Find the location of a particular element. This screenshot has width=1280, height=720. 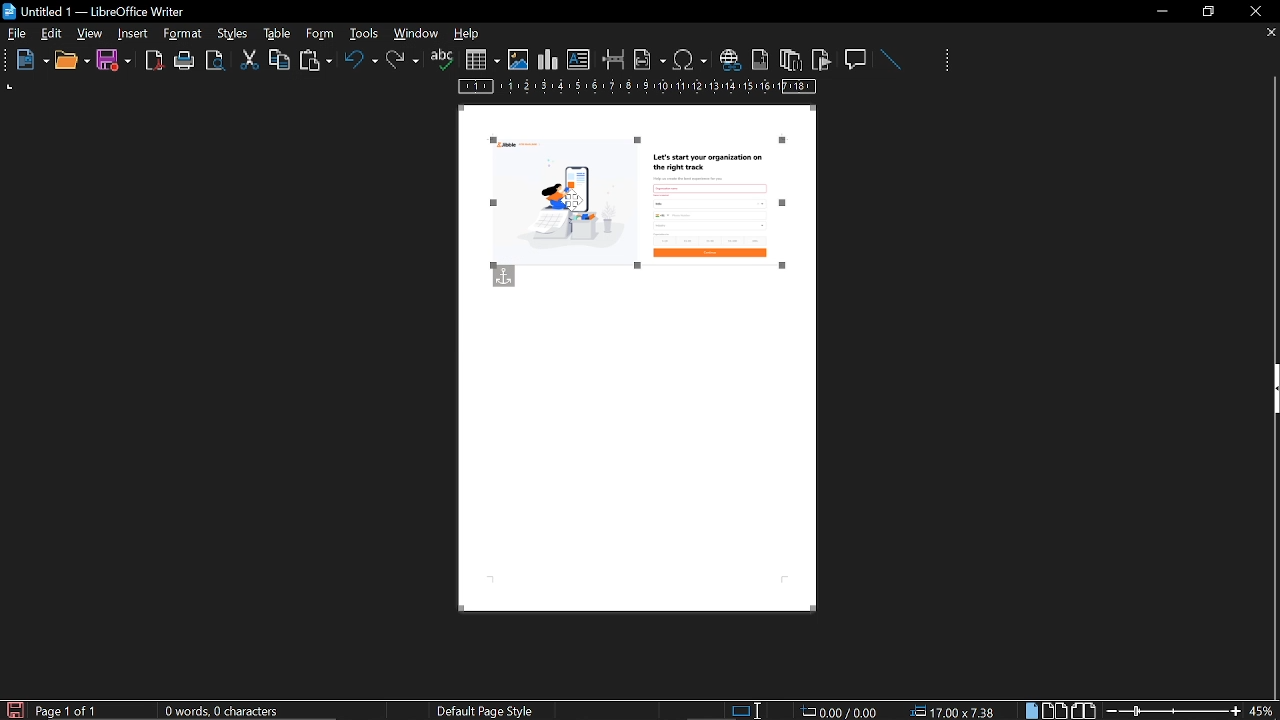

toggle print preview is located at coordinates (218, 61).